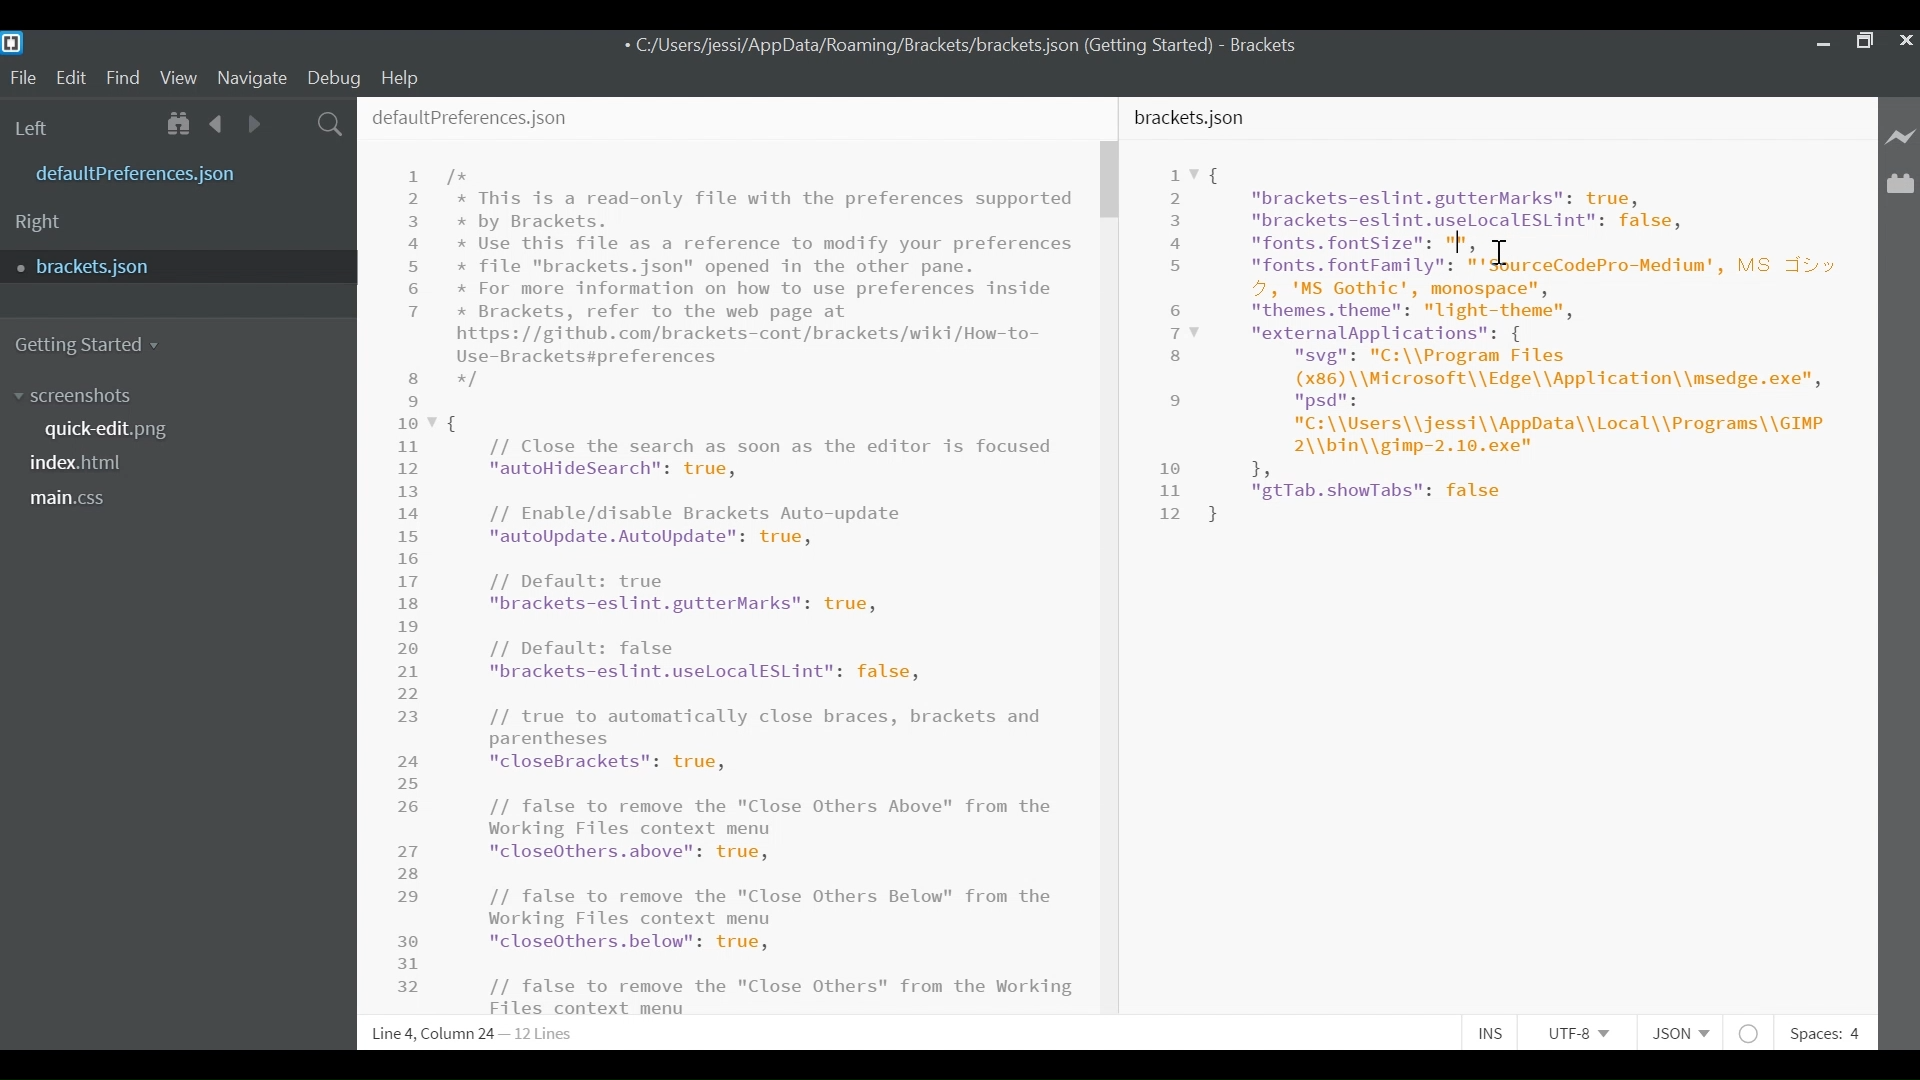 The height and width of the screenshot is (1080, 1920). What do you see at coordinates (739, 588) in the screenshot?
I see `1 /*

2 x This is a read-only file with the preferences supported

3 by Brackets.

4 x Use this file as a reference to modify your preferences

5  * file "brackets.json" opened in the other pane.

6 x For more information on how to use preferences inside

7  * Brackets, refer to the web page at

https: //github.com/brackets-cont/brackets/wiki/How-to-
Use-Brackets#preferences

8 */

9

107 {

1 // Close the search as soon as the editor is focused

12 "autoHideSearch": true,

13

14 // Enable/disable Brackets Auto-update

15 "autoUpdate.AutoUpdate": true,

16

17 // Default: true

18 "brackets-eslint.gutterMarks": true,

18

20 // Default: false

21 "brackets-eslint.uselocalESLint": false,

22

23 // true to automatically close braces, brackets and
parentheses

24 "closeBrackets": true,

25

26 // false to remove the "Close Others Above" from the
Working Files context menu

27 "closeOthers.above": true,

28

29 // false to remove the "Close Others Below" from the
Working Files context menu

Et) "closeOthers.below": true,

31

32 // false to remove the "Close Others" from the Working
Files context menu` at bounding box center [739, 588].